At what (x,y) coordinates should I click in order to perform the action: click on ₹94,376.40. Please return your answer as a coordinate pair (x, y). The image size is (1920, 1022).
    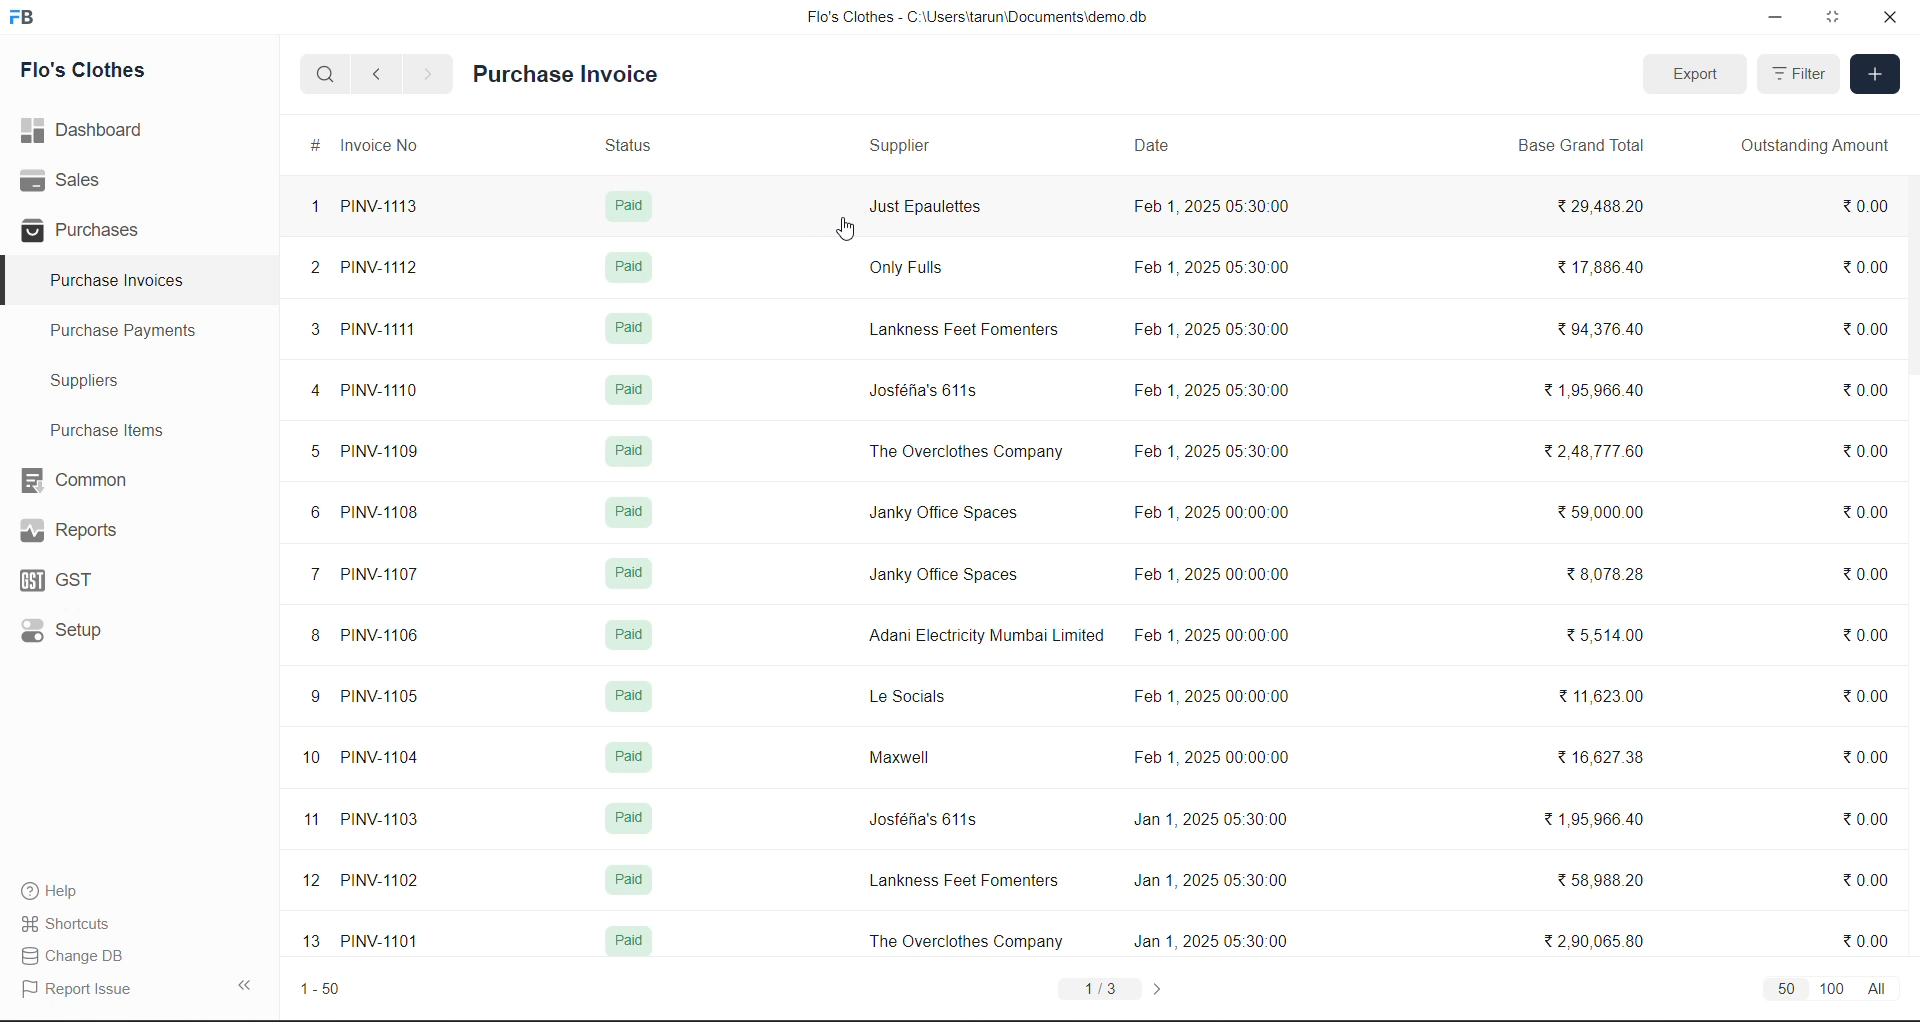
    Looking at the image, I should click on (1607, 329).